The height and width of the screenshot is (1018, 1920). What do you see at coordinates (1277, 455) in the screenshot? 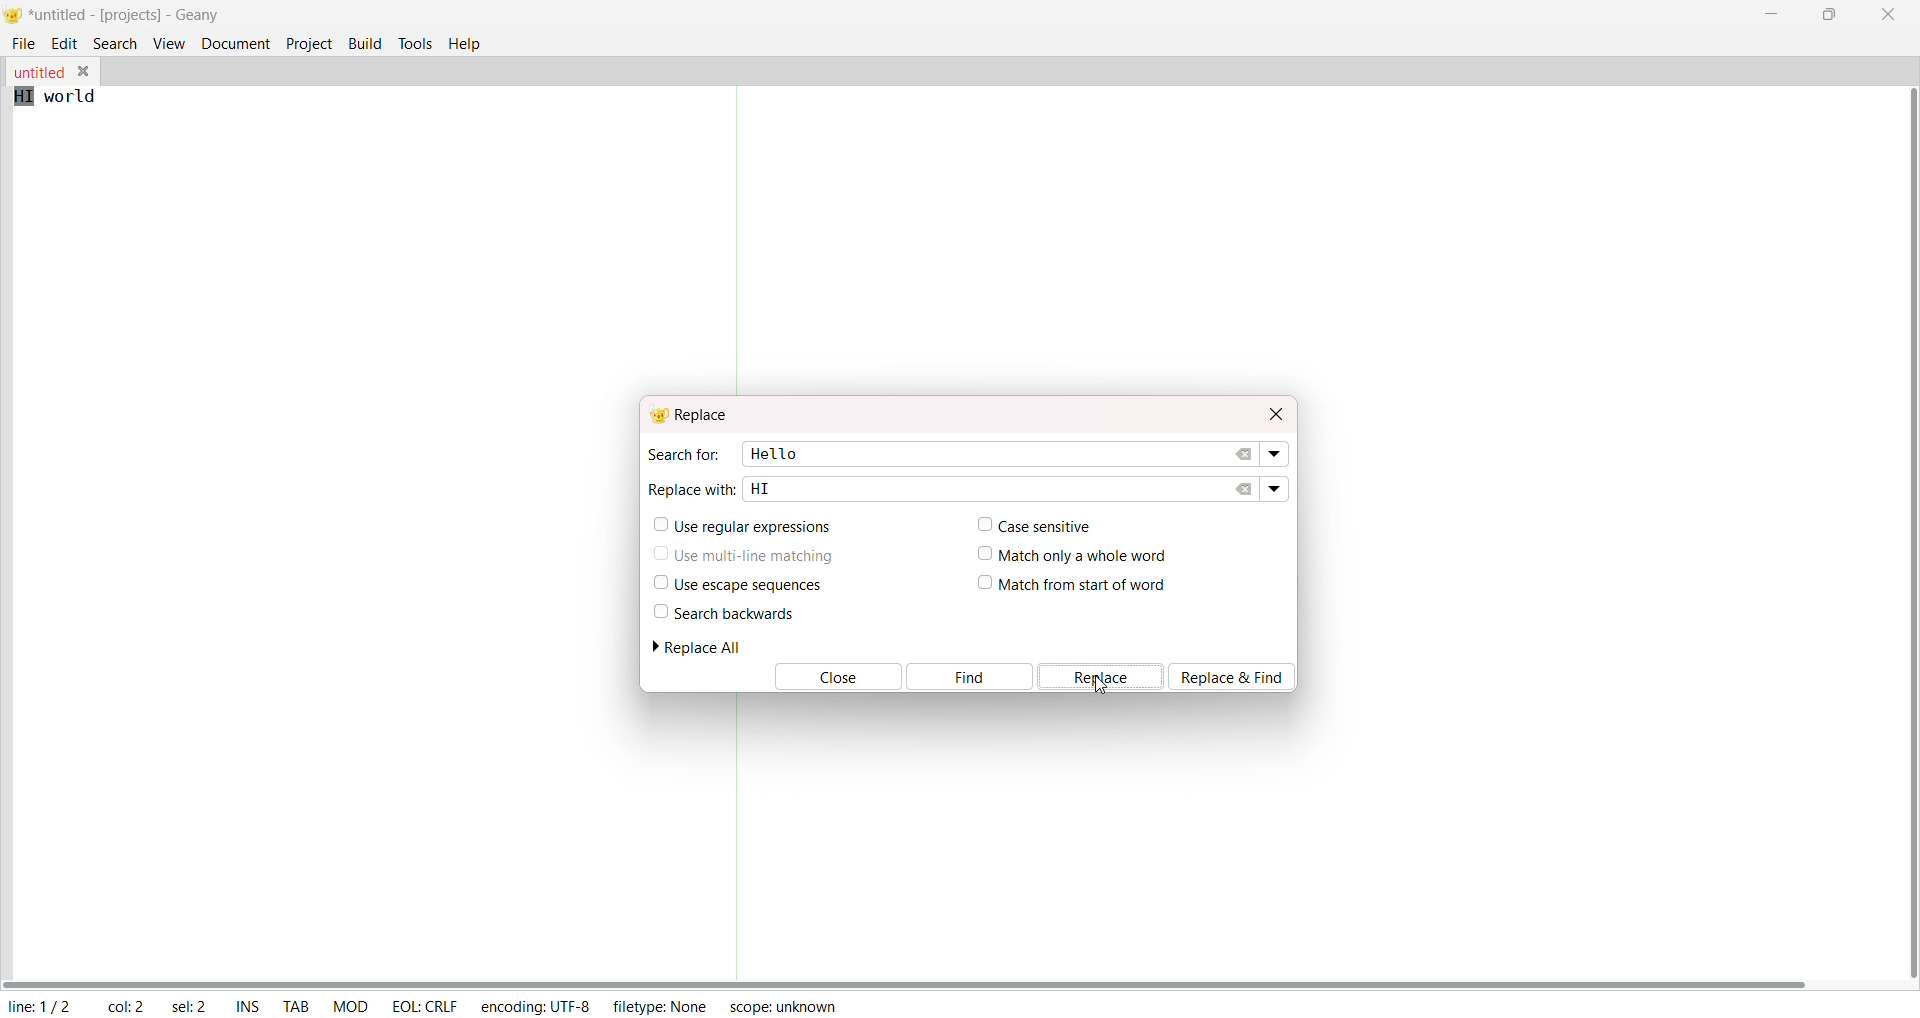
I see `search dropdown` at bounding box center [1277, 455].